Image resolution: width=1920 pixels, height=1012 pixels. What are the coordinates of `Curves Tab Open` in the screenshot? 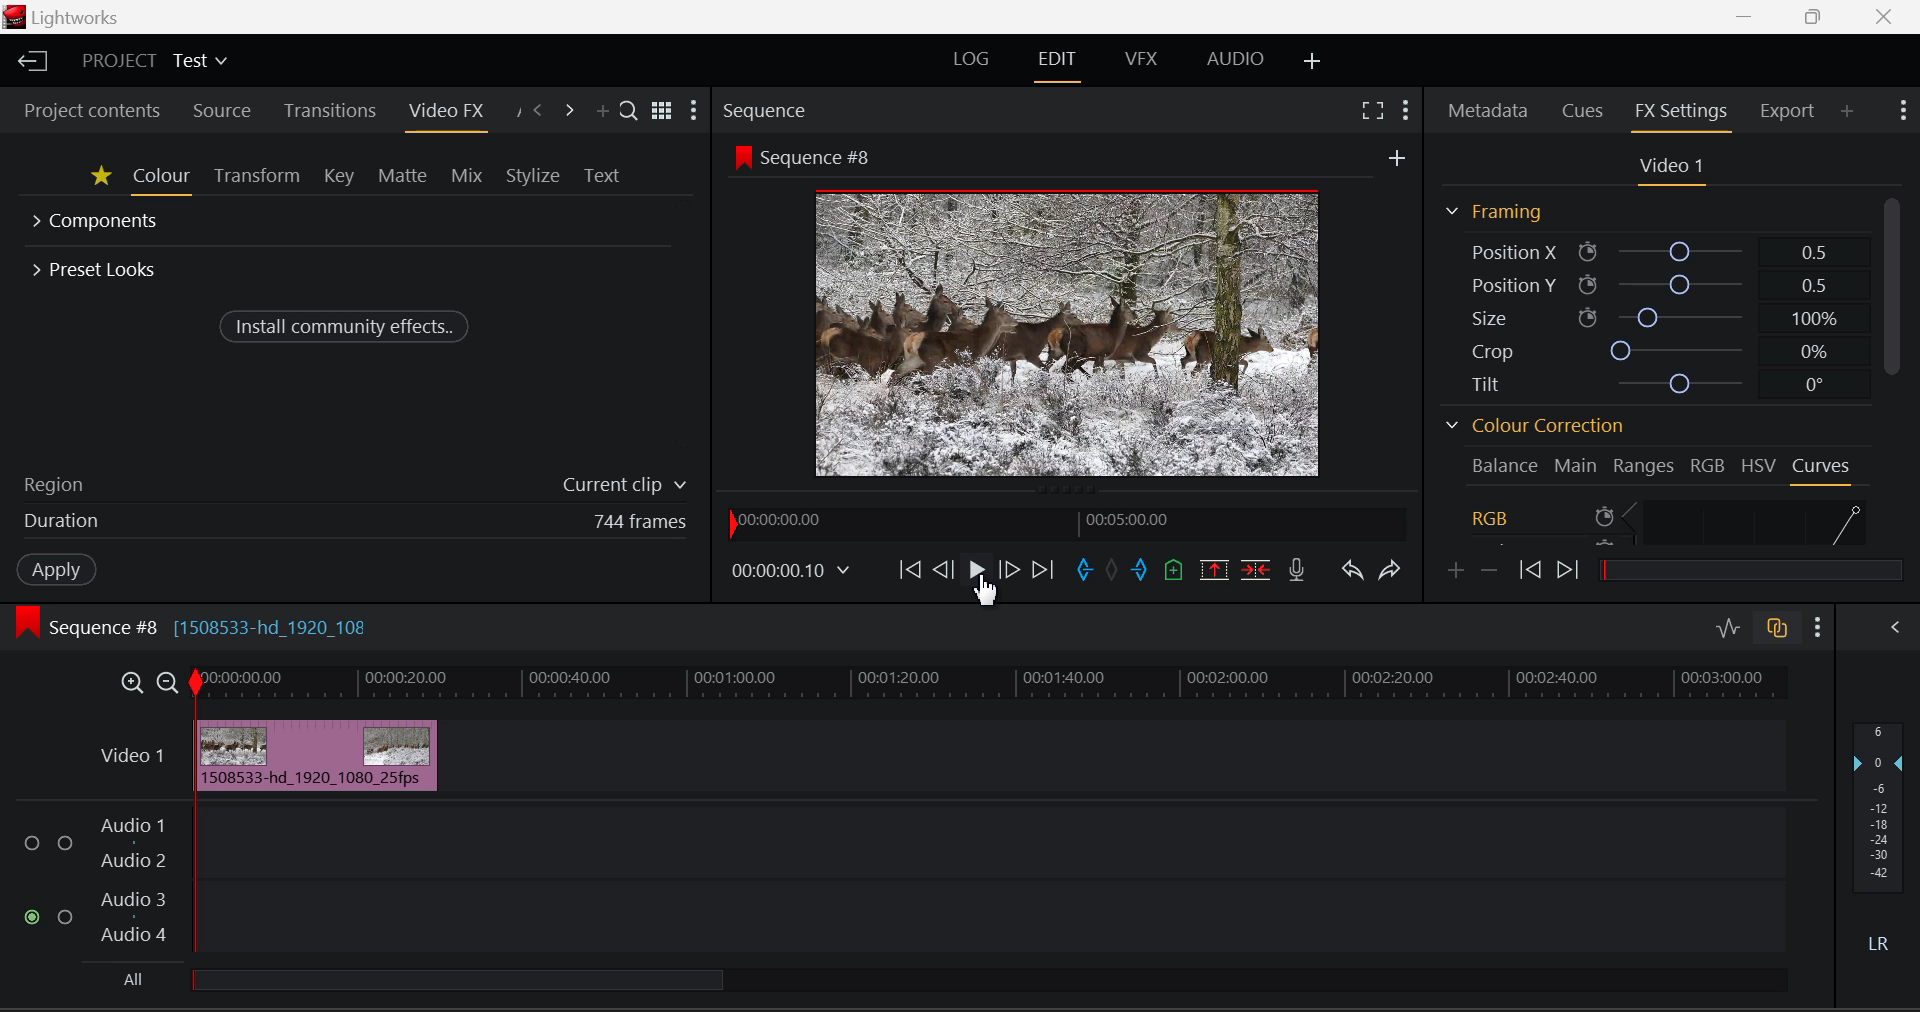 It's located at (1820, 468).